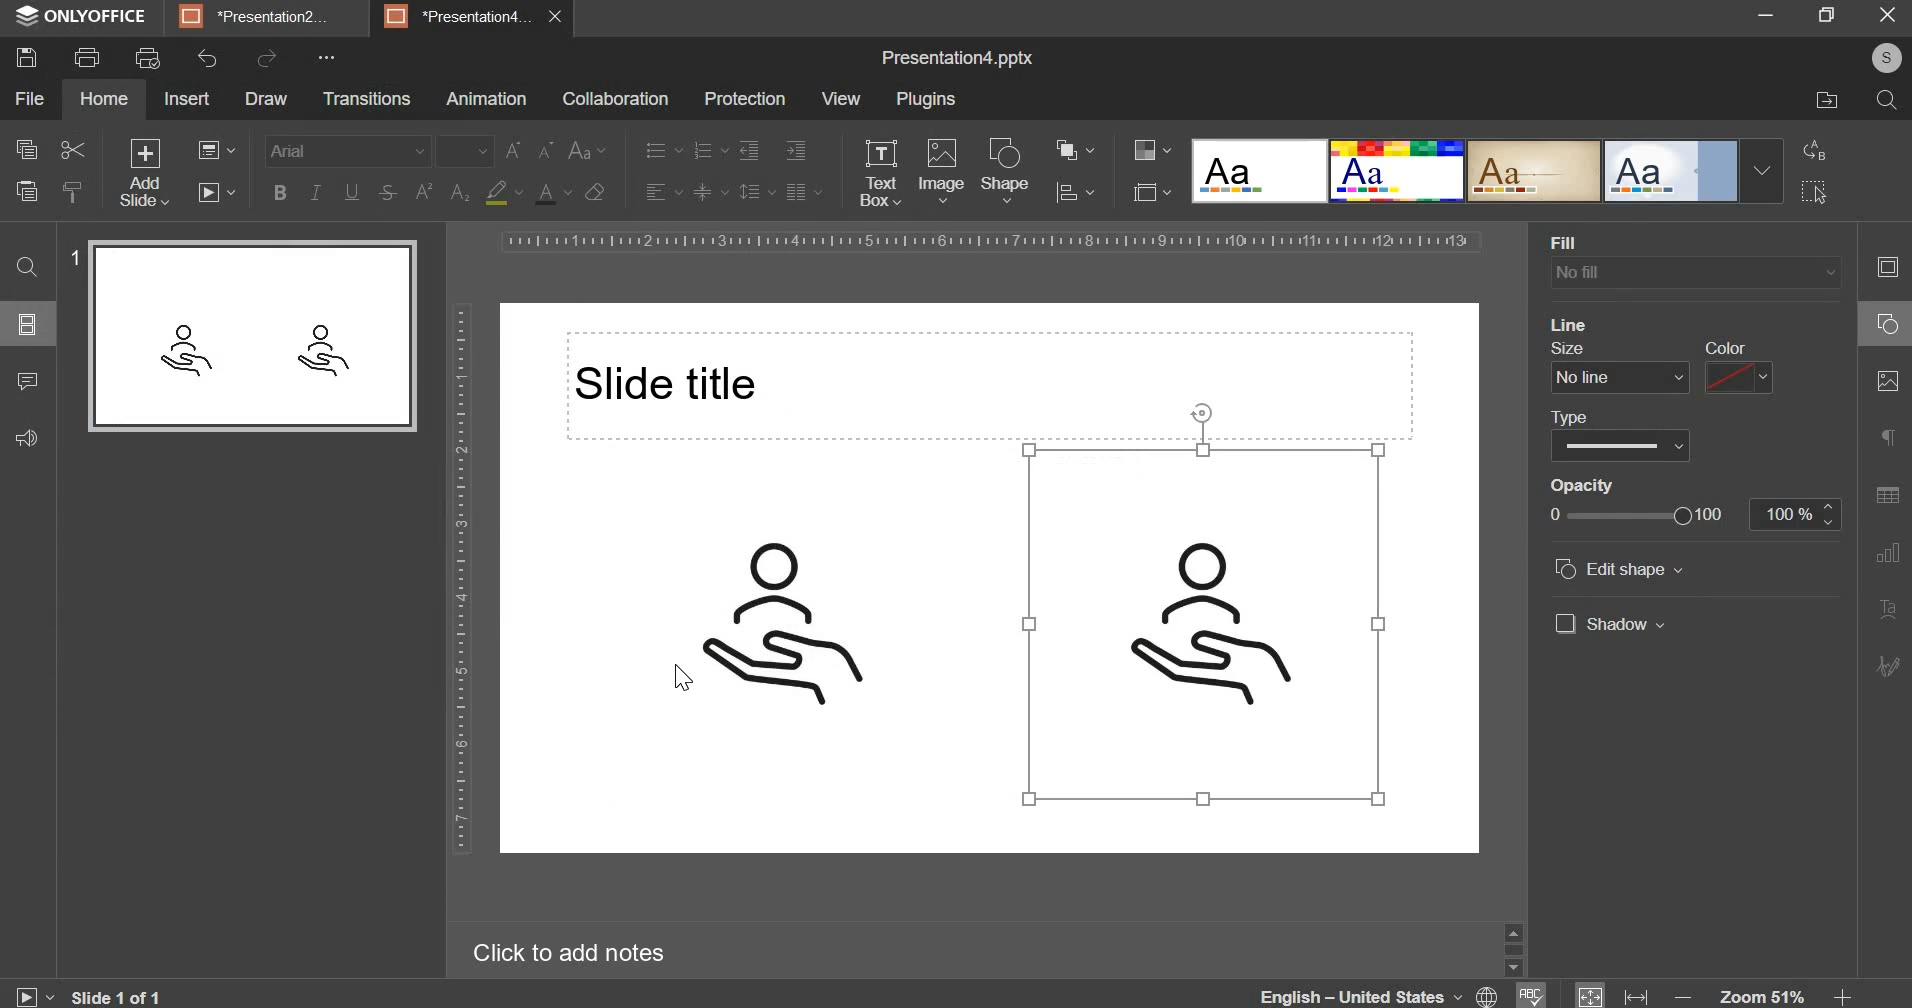 This screenshot has height=1008, width=1912. Describe the element at coordinates (1620, 377) in the screenshot. I see `line size` at that location.